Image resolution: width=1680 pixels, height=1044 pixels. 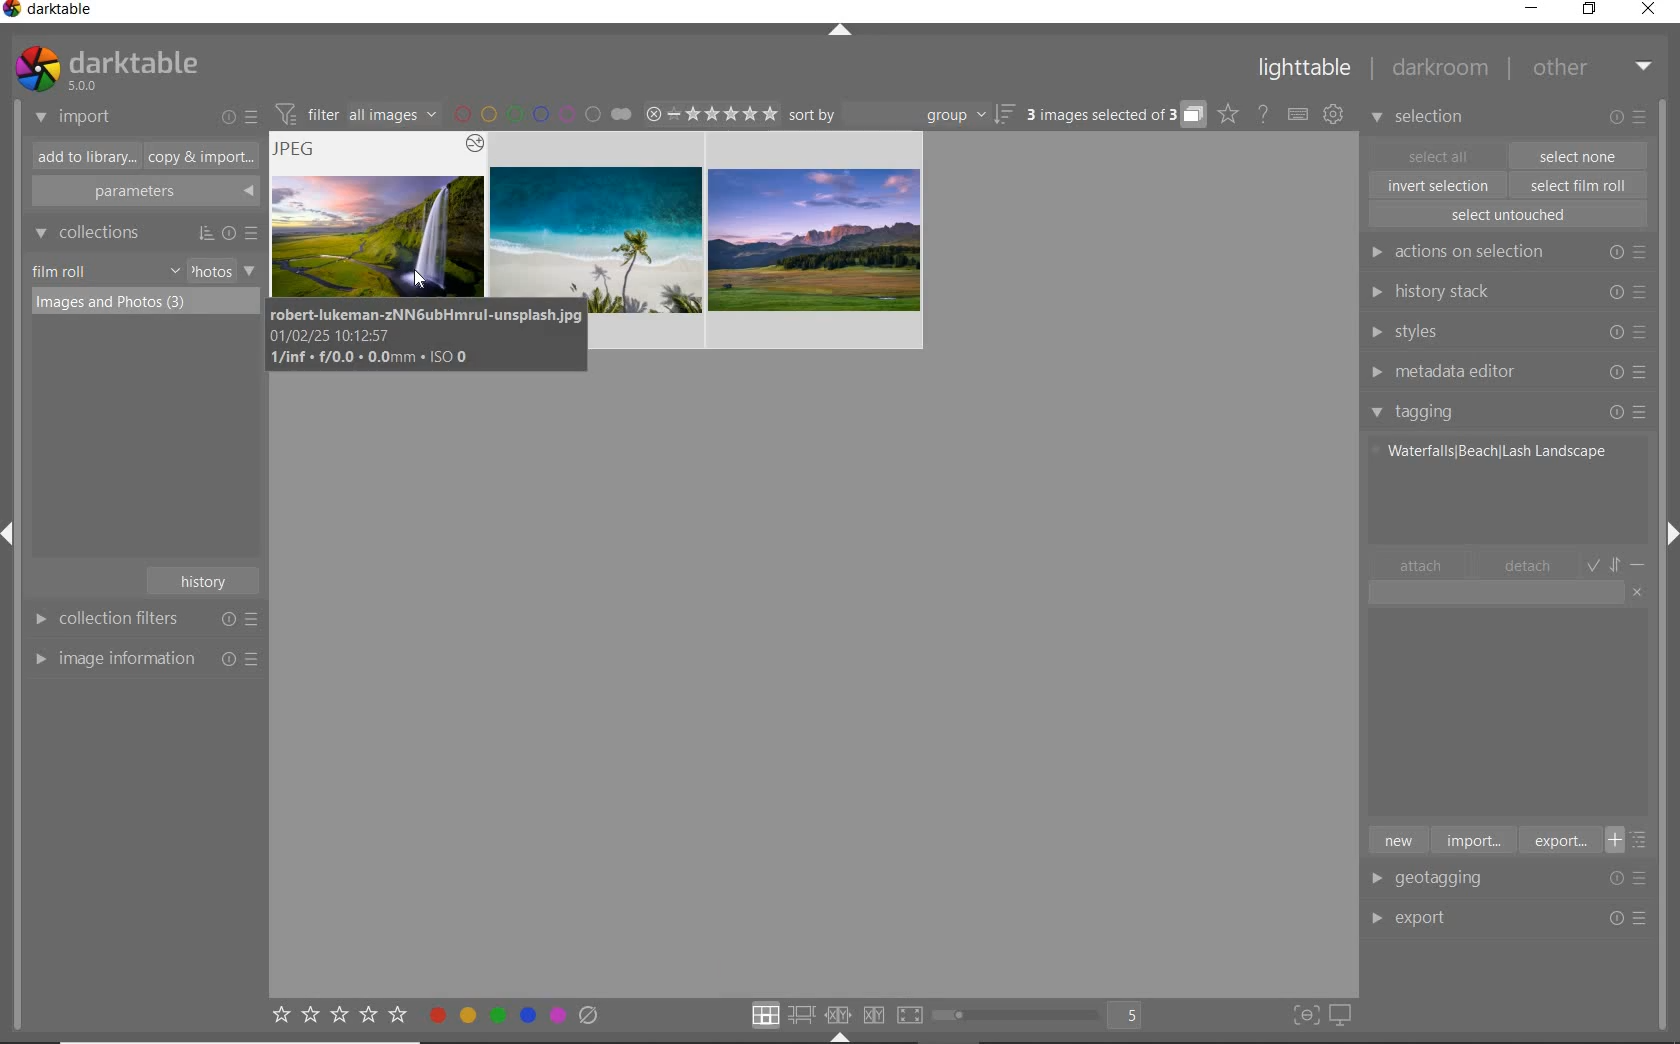 What do you see at coordinates (711, 111) in the screenshot?
I see `range ratings of selected images` at bounding box center [711, 111].